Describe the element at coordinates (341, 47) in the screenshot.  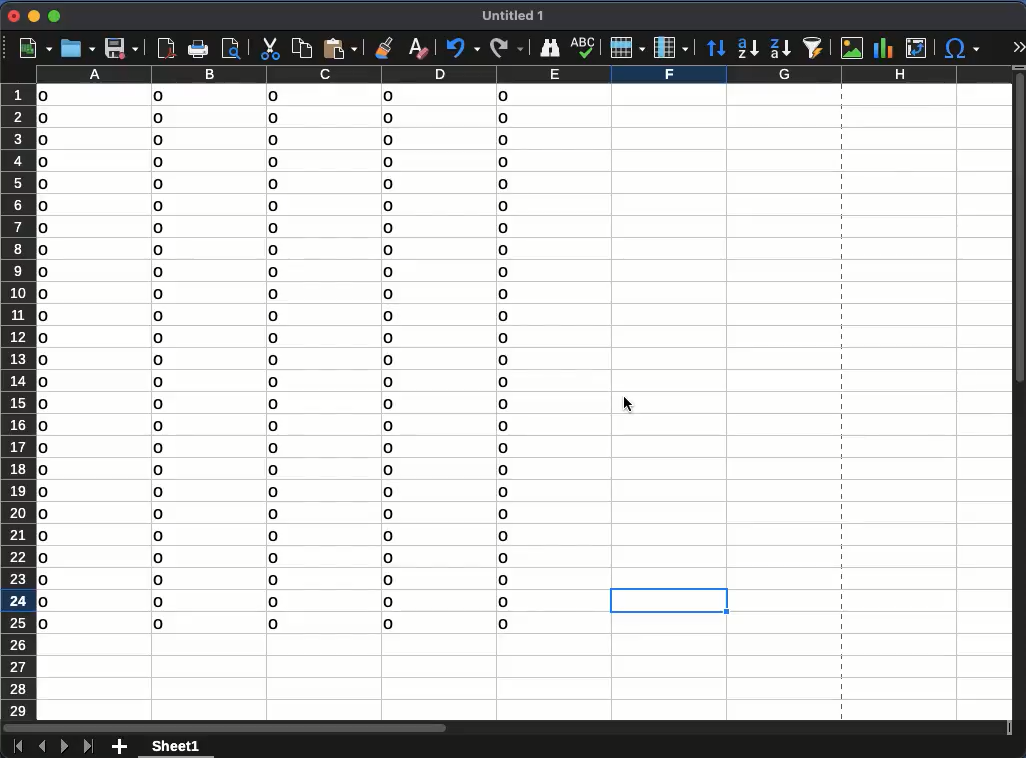
I see `paste` at that location.